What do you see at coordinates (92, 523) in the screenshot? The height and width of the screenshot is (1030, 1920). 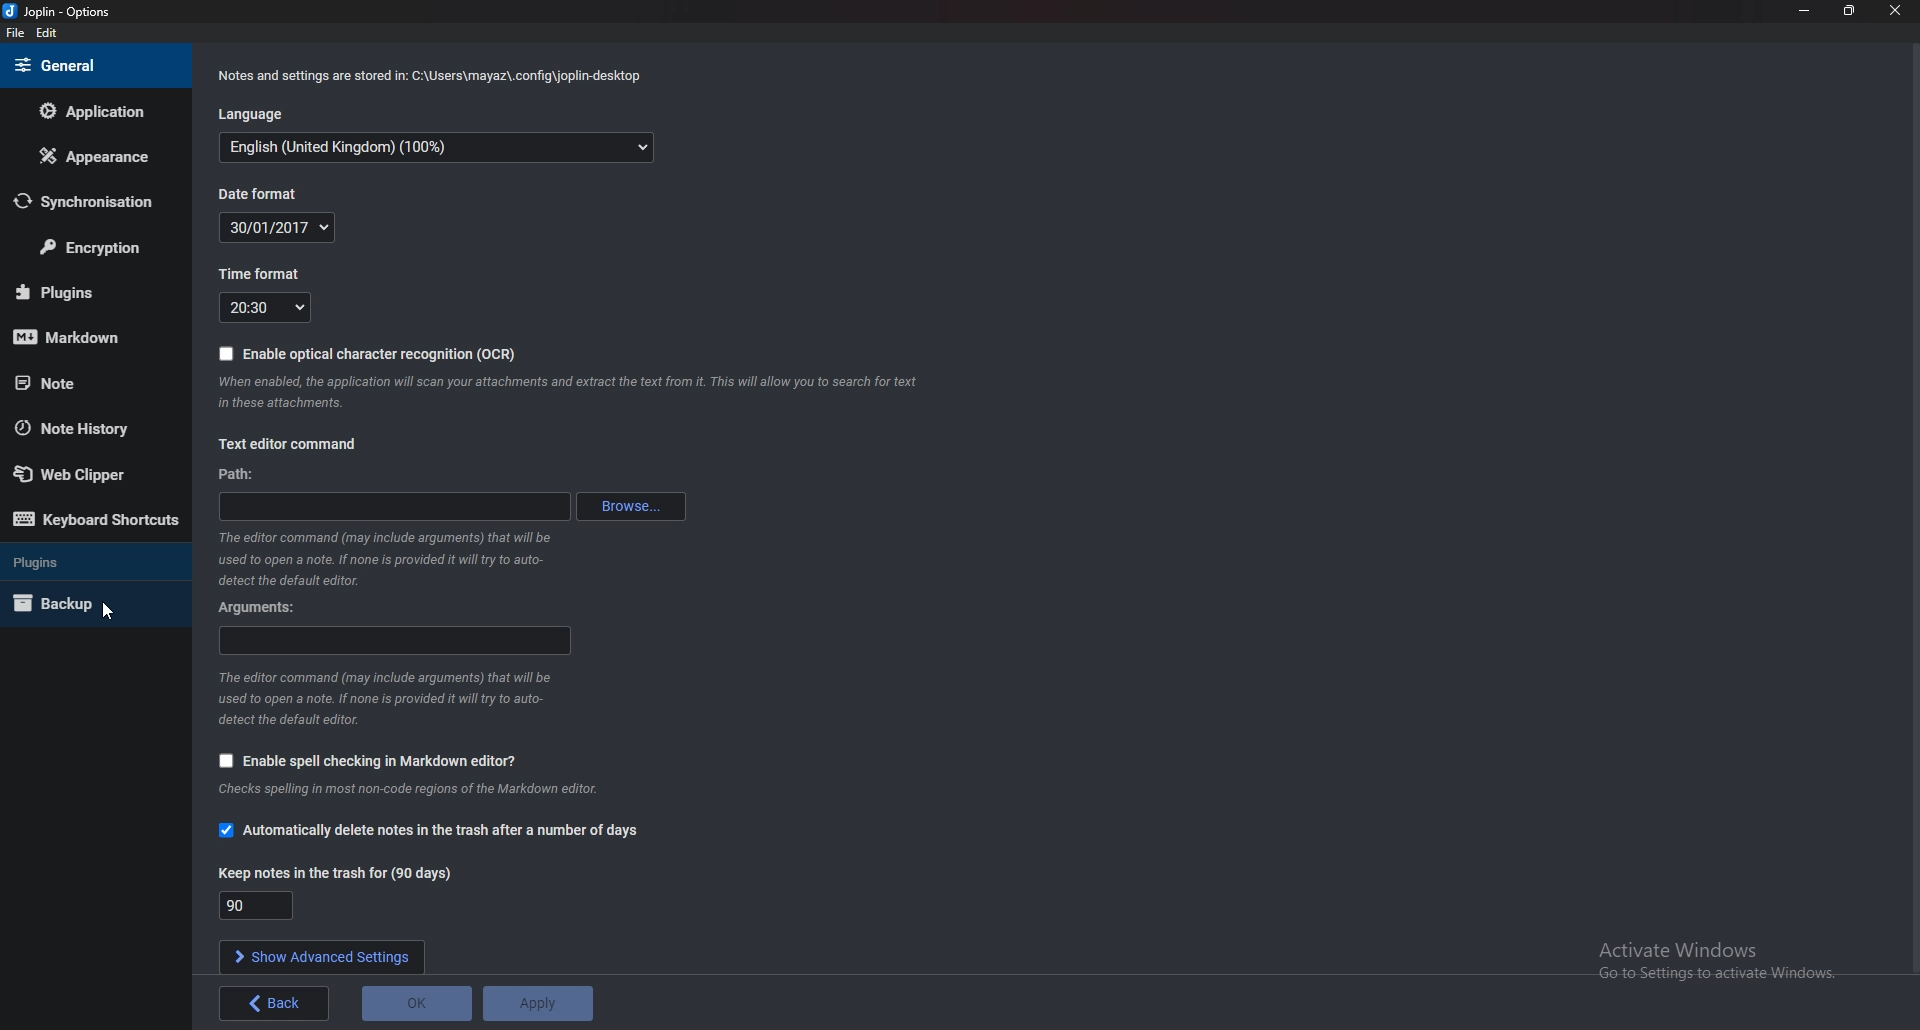 I see `Keyboard shortcuts` at bounding box center [92, 523].